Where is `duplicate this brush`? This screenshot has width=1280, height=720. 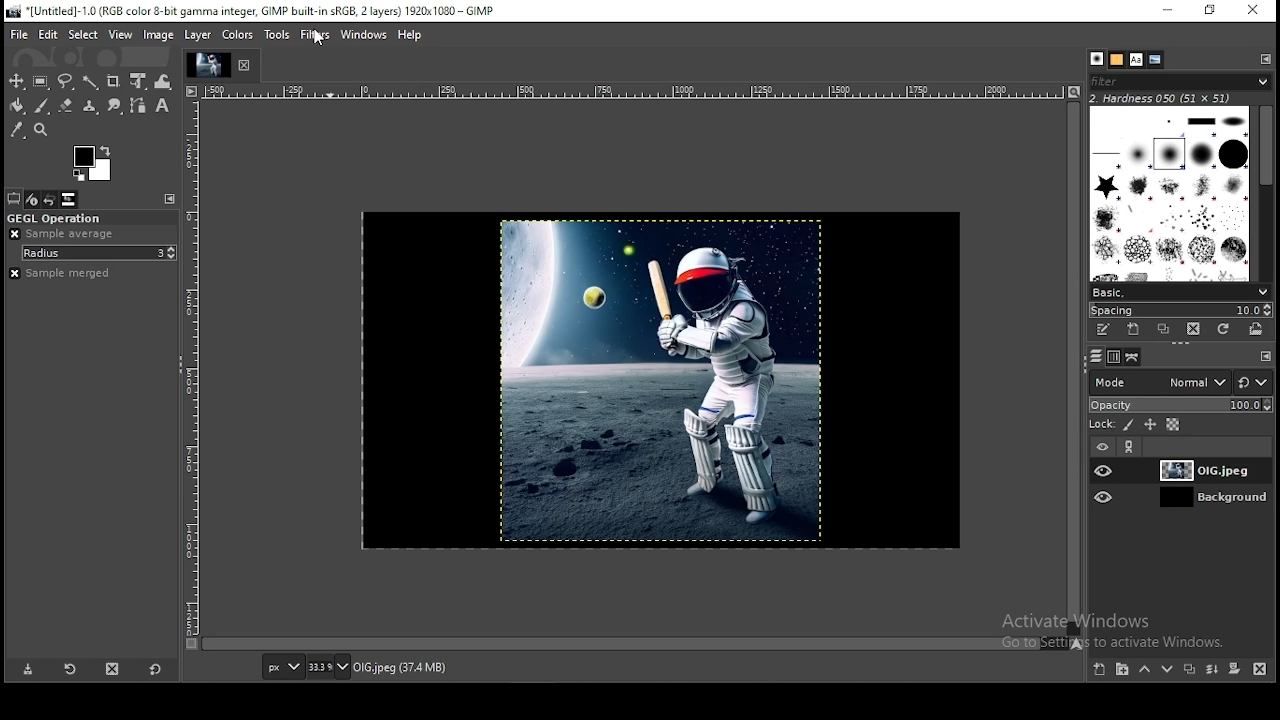
duplicate this brush is located at coordinates (1164, 329).